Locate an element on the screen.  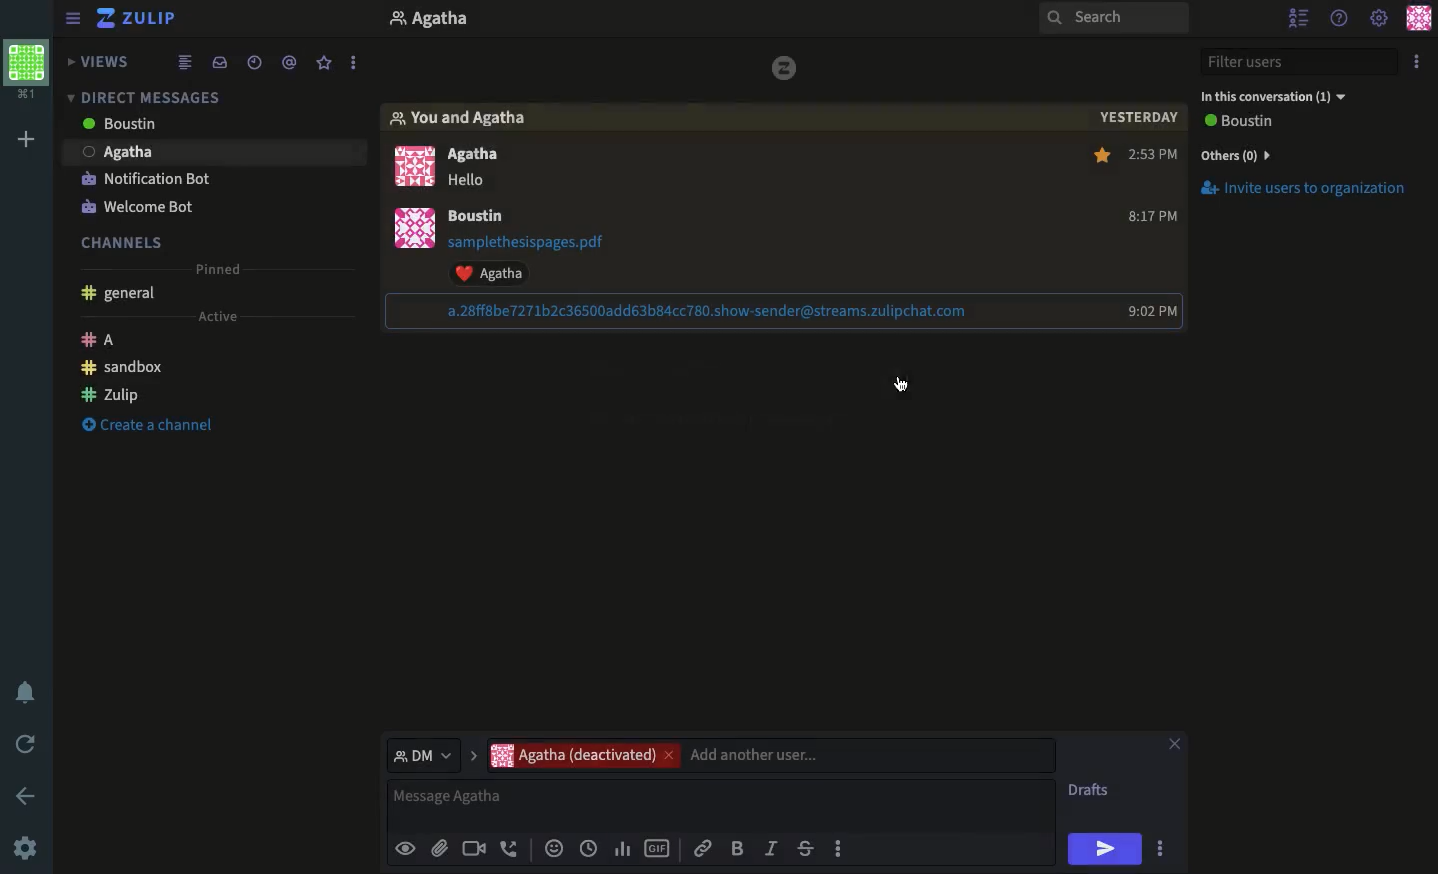
Users is located at coordinates (492, 156).